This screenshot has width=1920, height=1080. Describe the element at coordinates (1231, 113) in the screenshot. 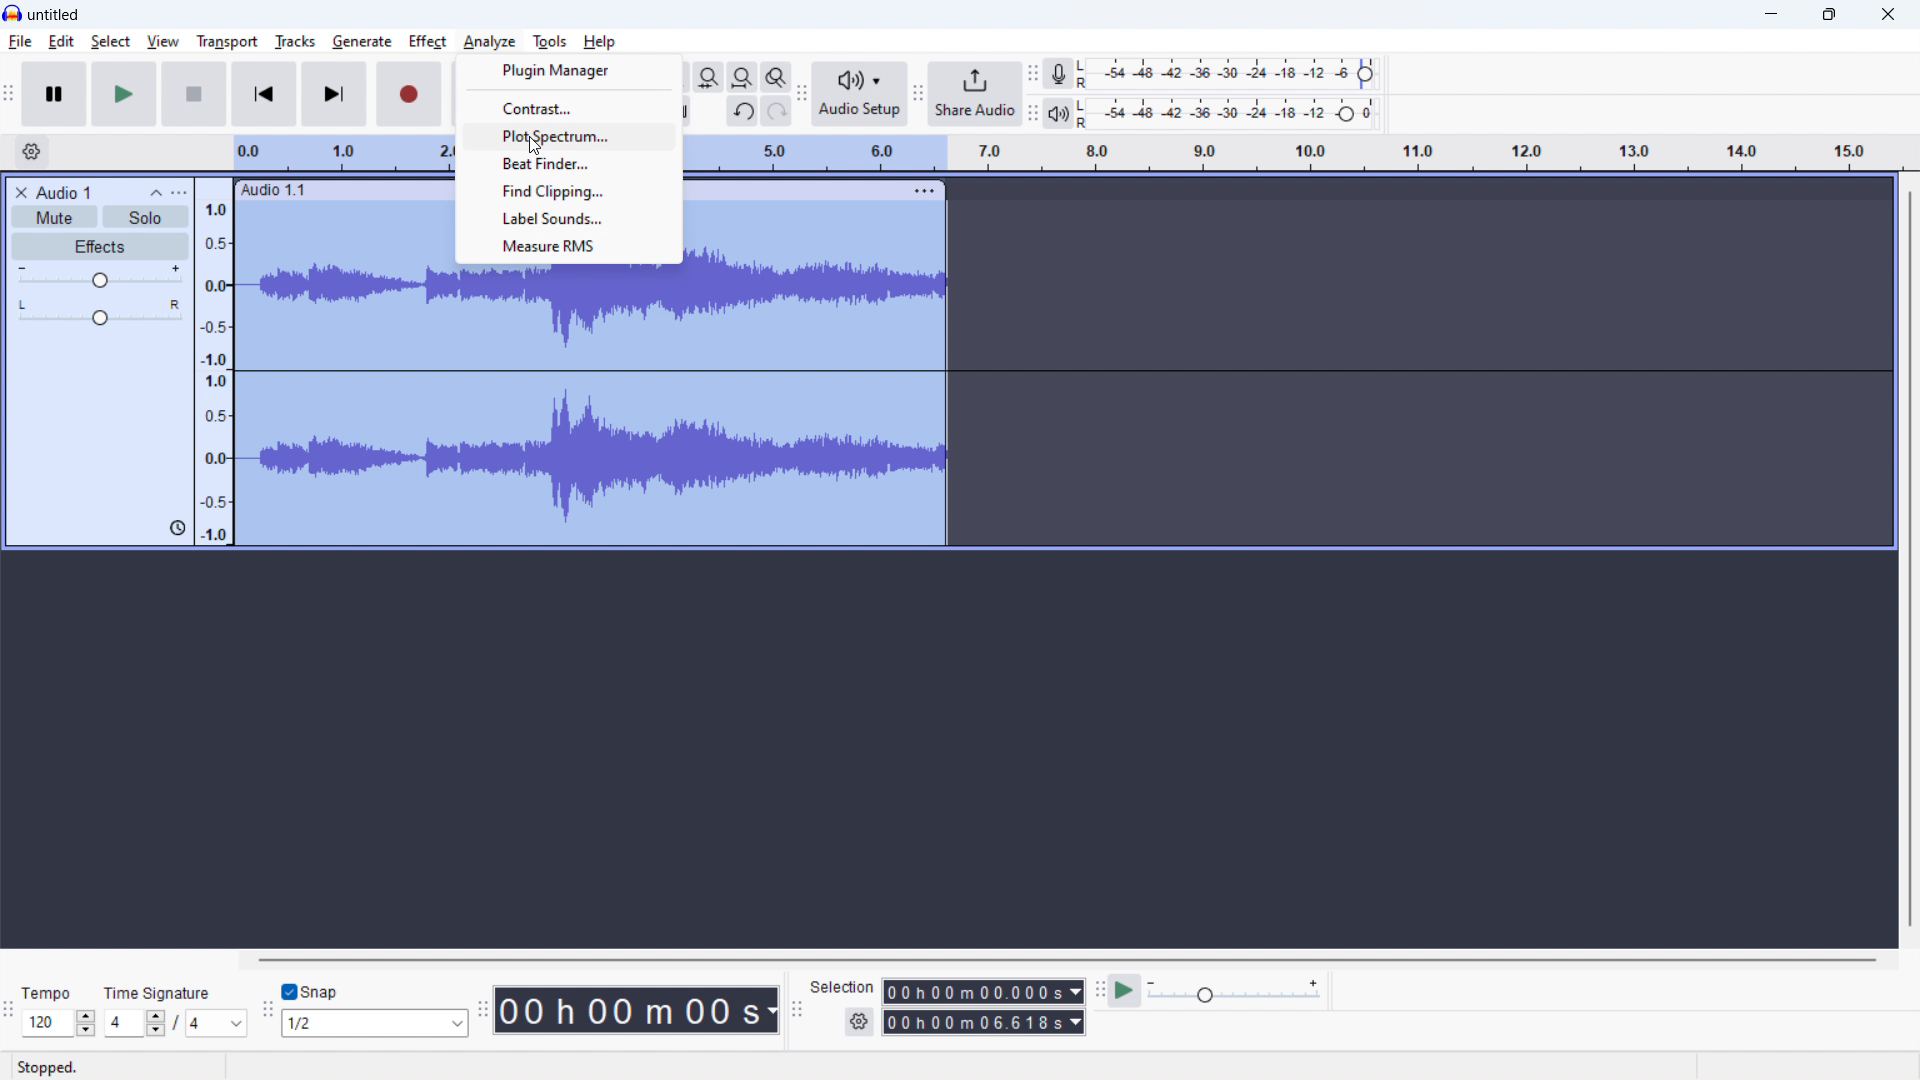

I see `playback level` at that location.